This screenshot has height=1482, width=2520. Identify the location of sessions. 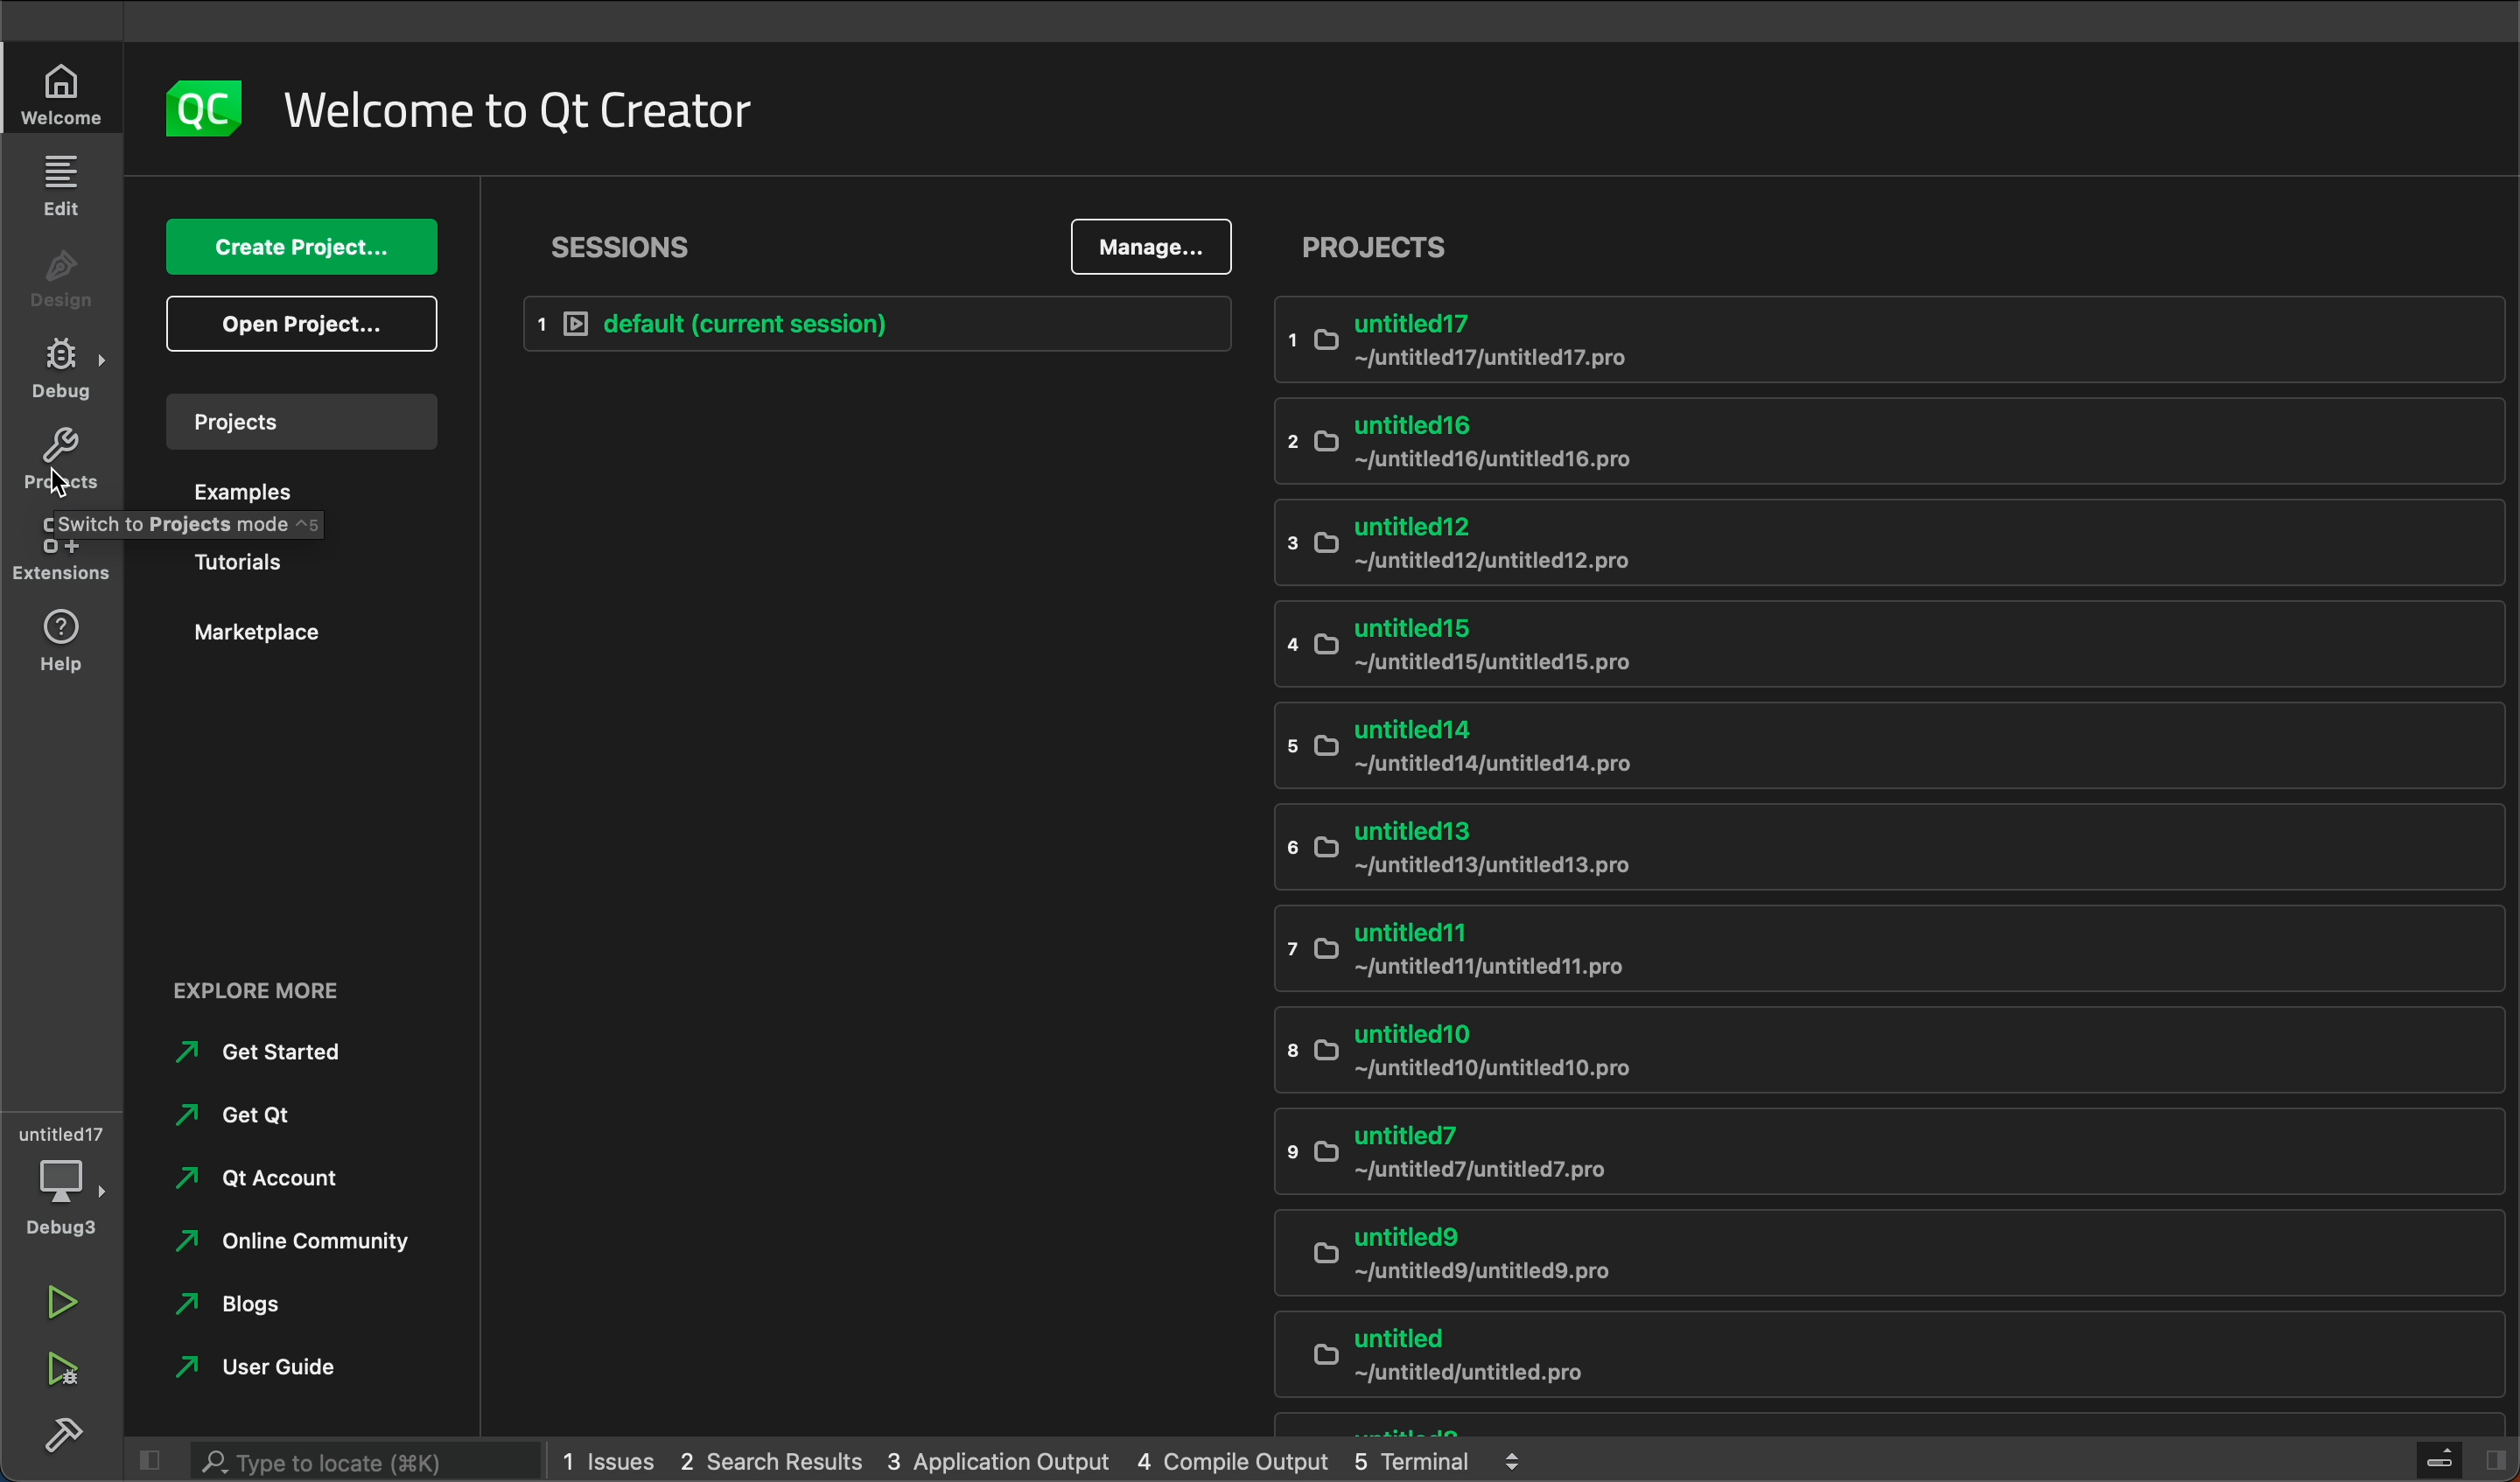
(633, 243).